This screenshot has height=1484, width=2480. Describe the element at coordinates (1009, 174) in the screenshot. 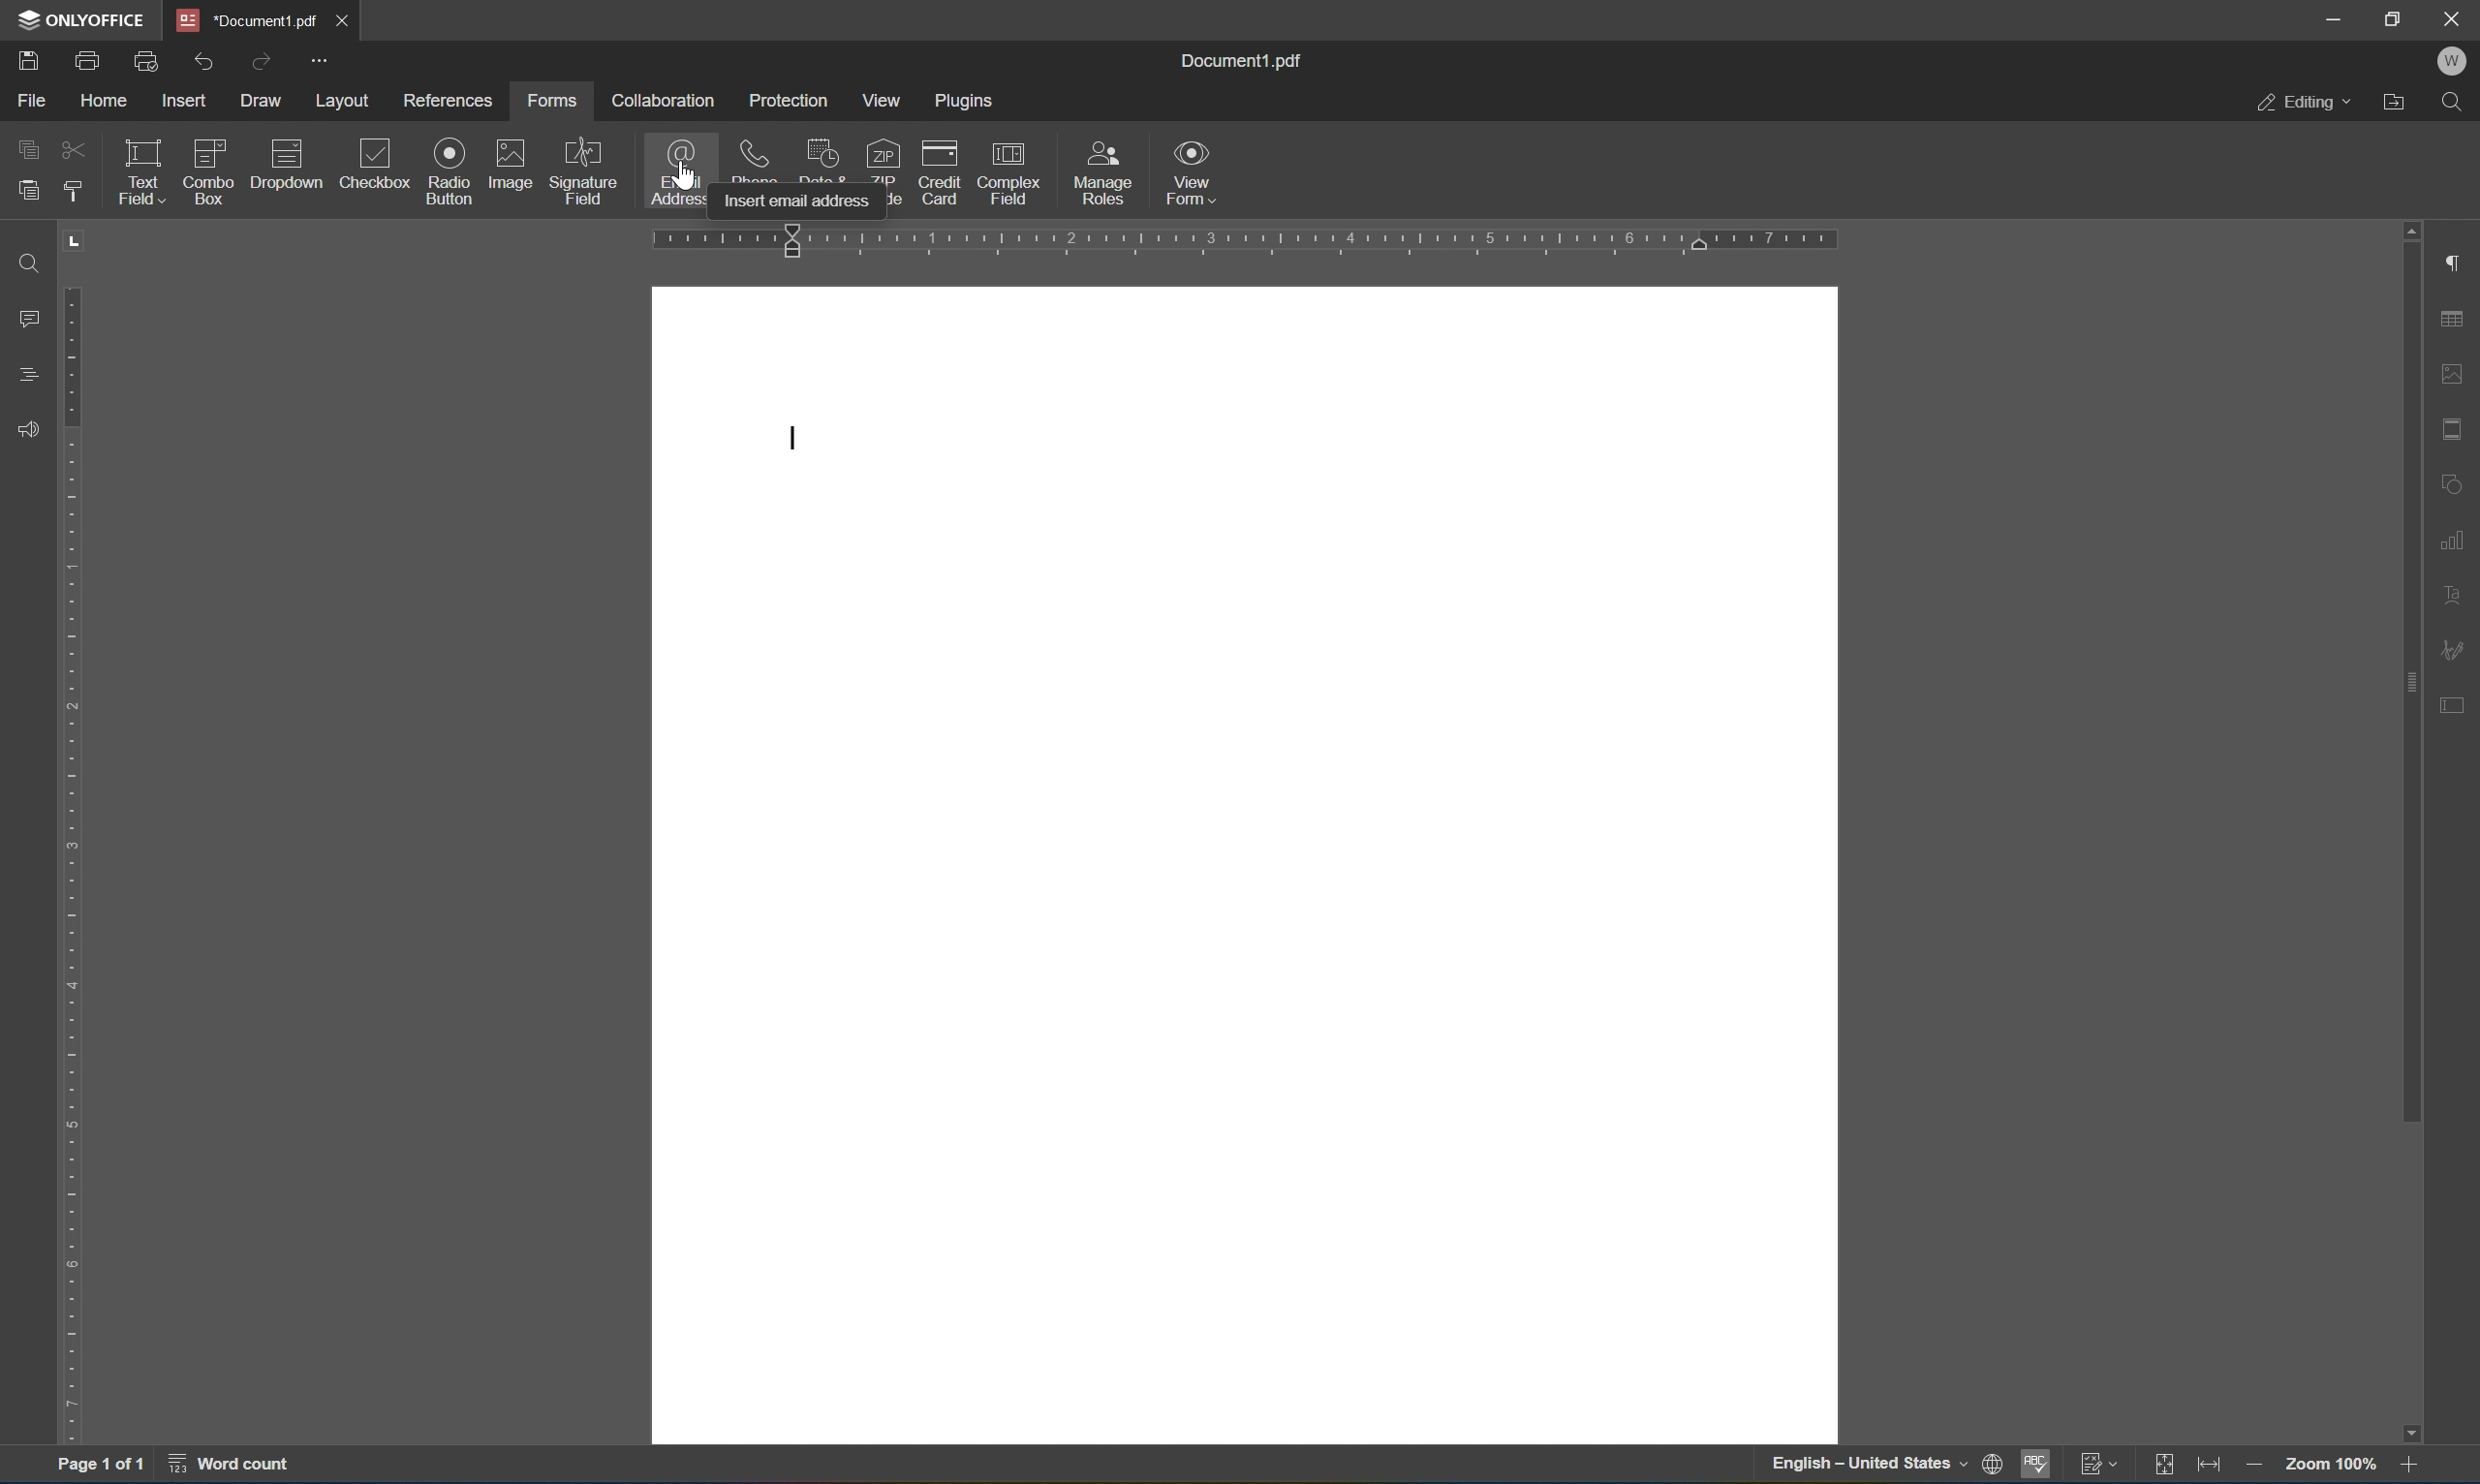

I see `complex field` at that location.